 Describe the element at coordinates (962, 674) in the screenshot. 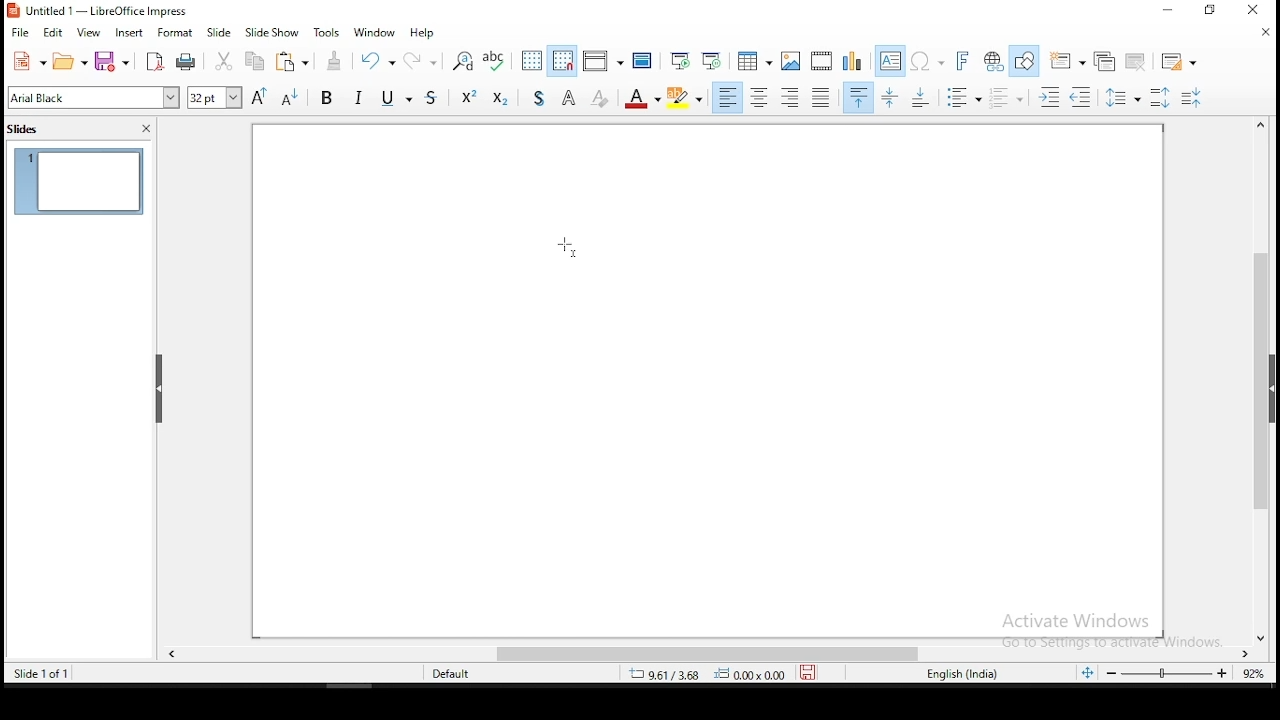

I see `English (India)` at that location.